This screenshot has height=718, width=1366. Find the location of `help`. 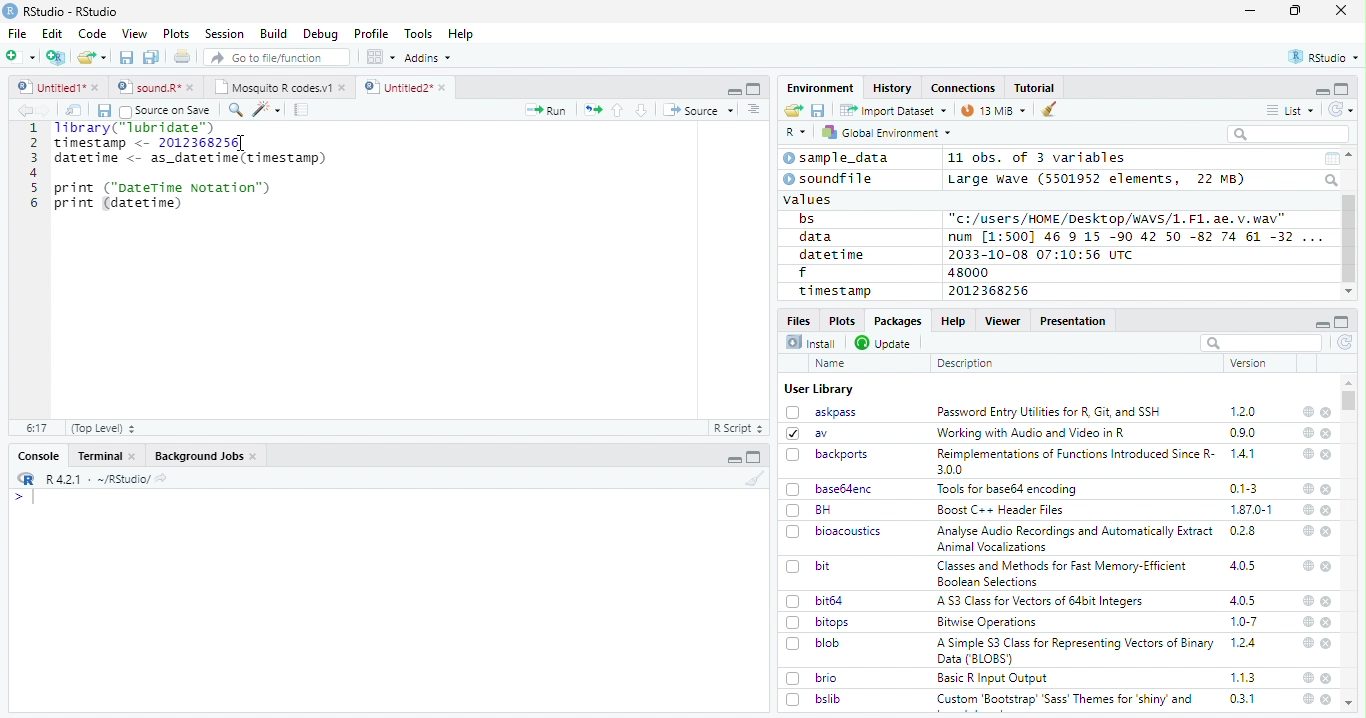

help is located at coordinates (1307, 600).